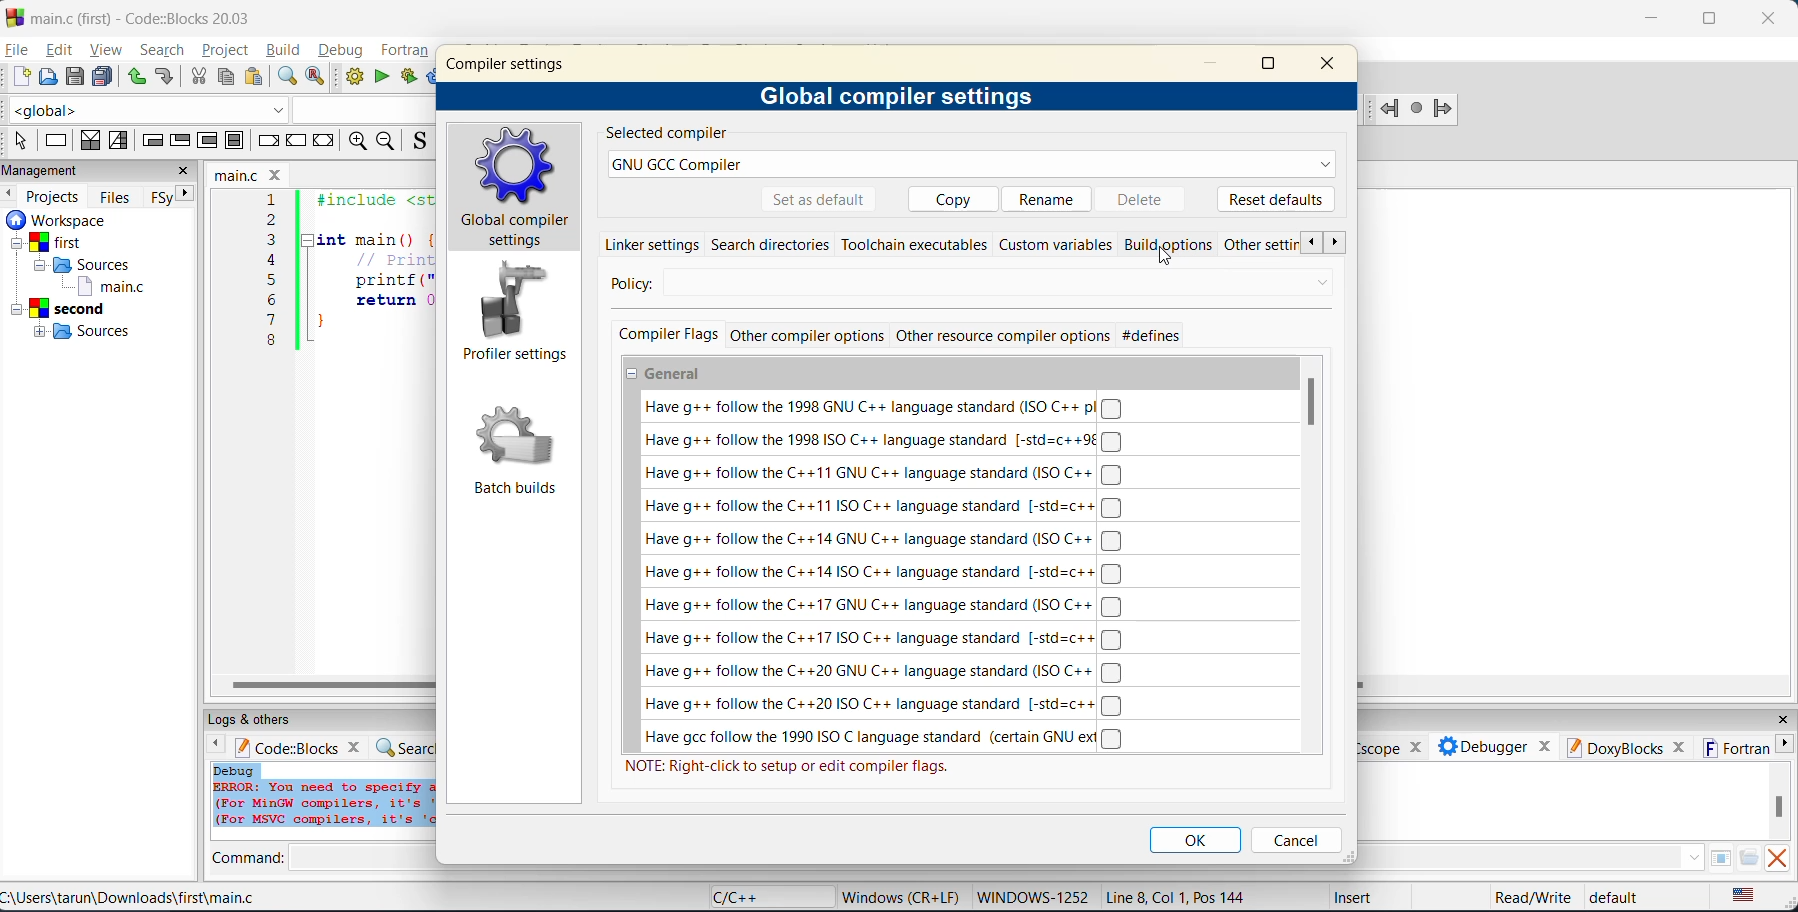 The width and height of the screenshot is (1798, 912). Describe the element at coordinates (1390, 110) in the screenshot. I see `jump back` at that location.